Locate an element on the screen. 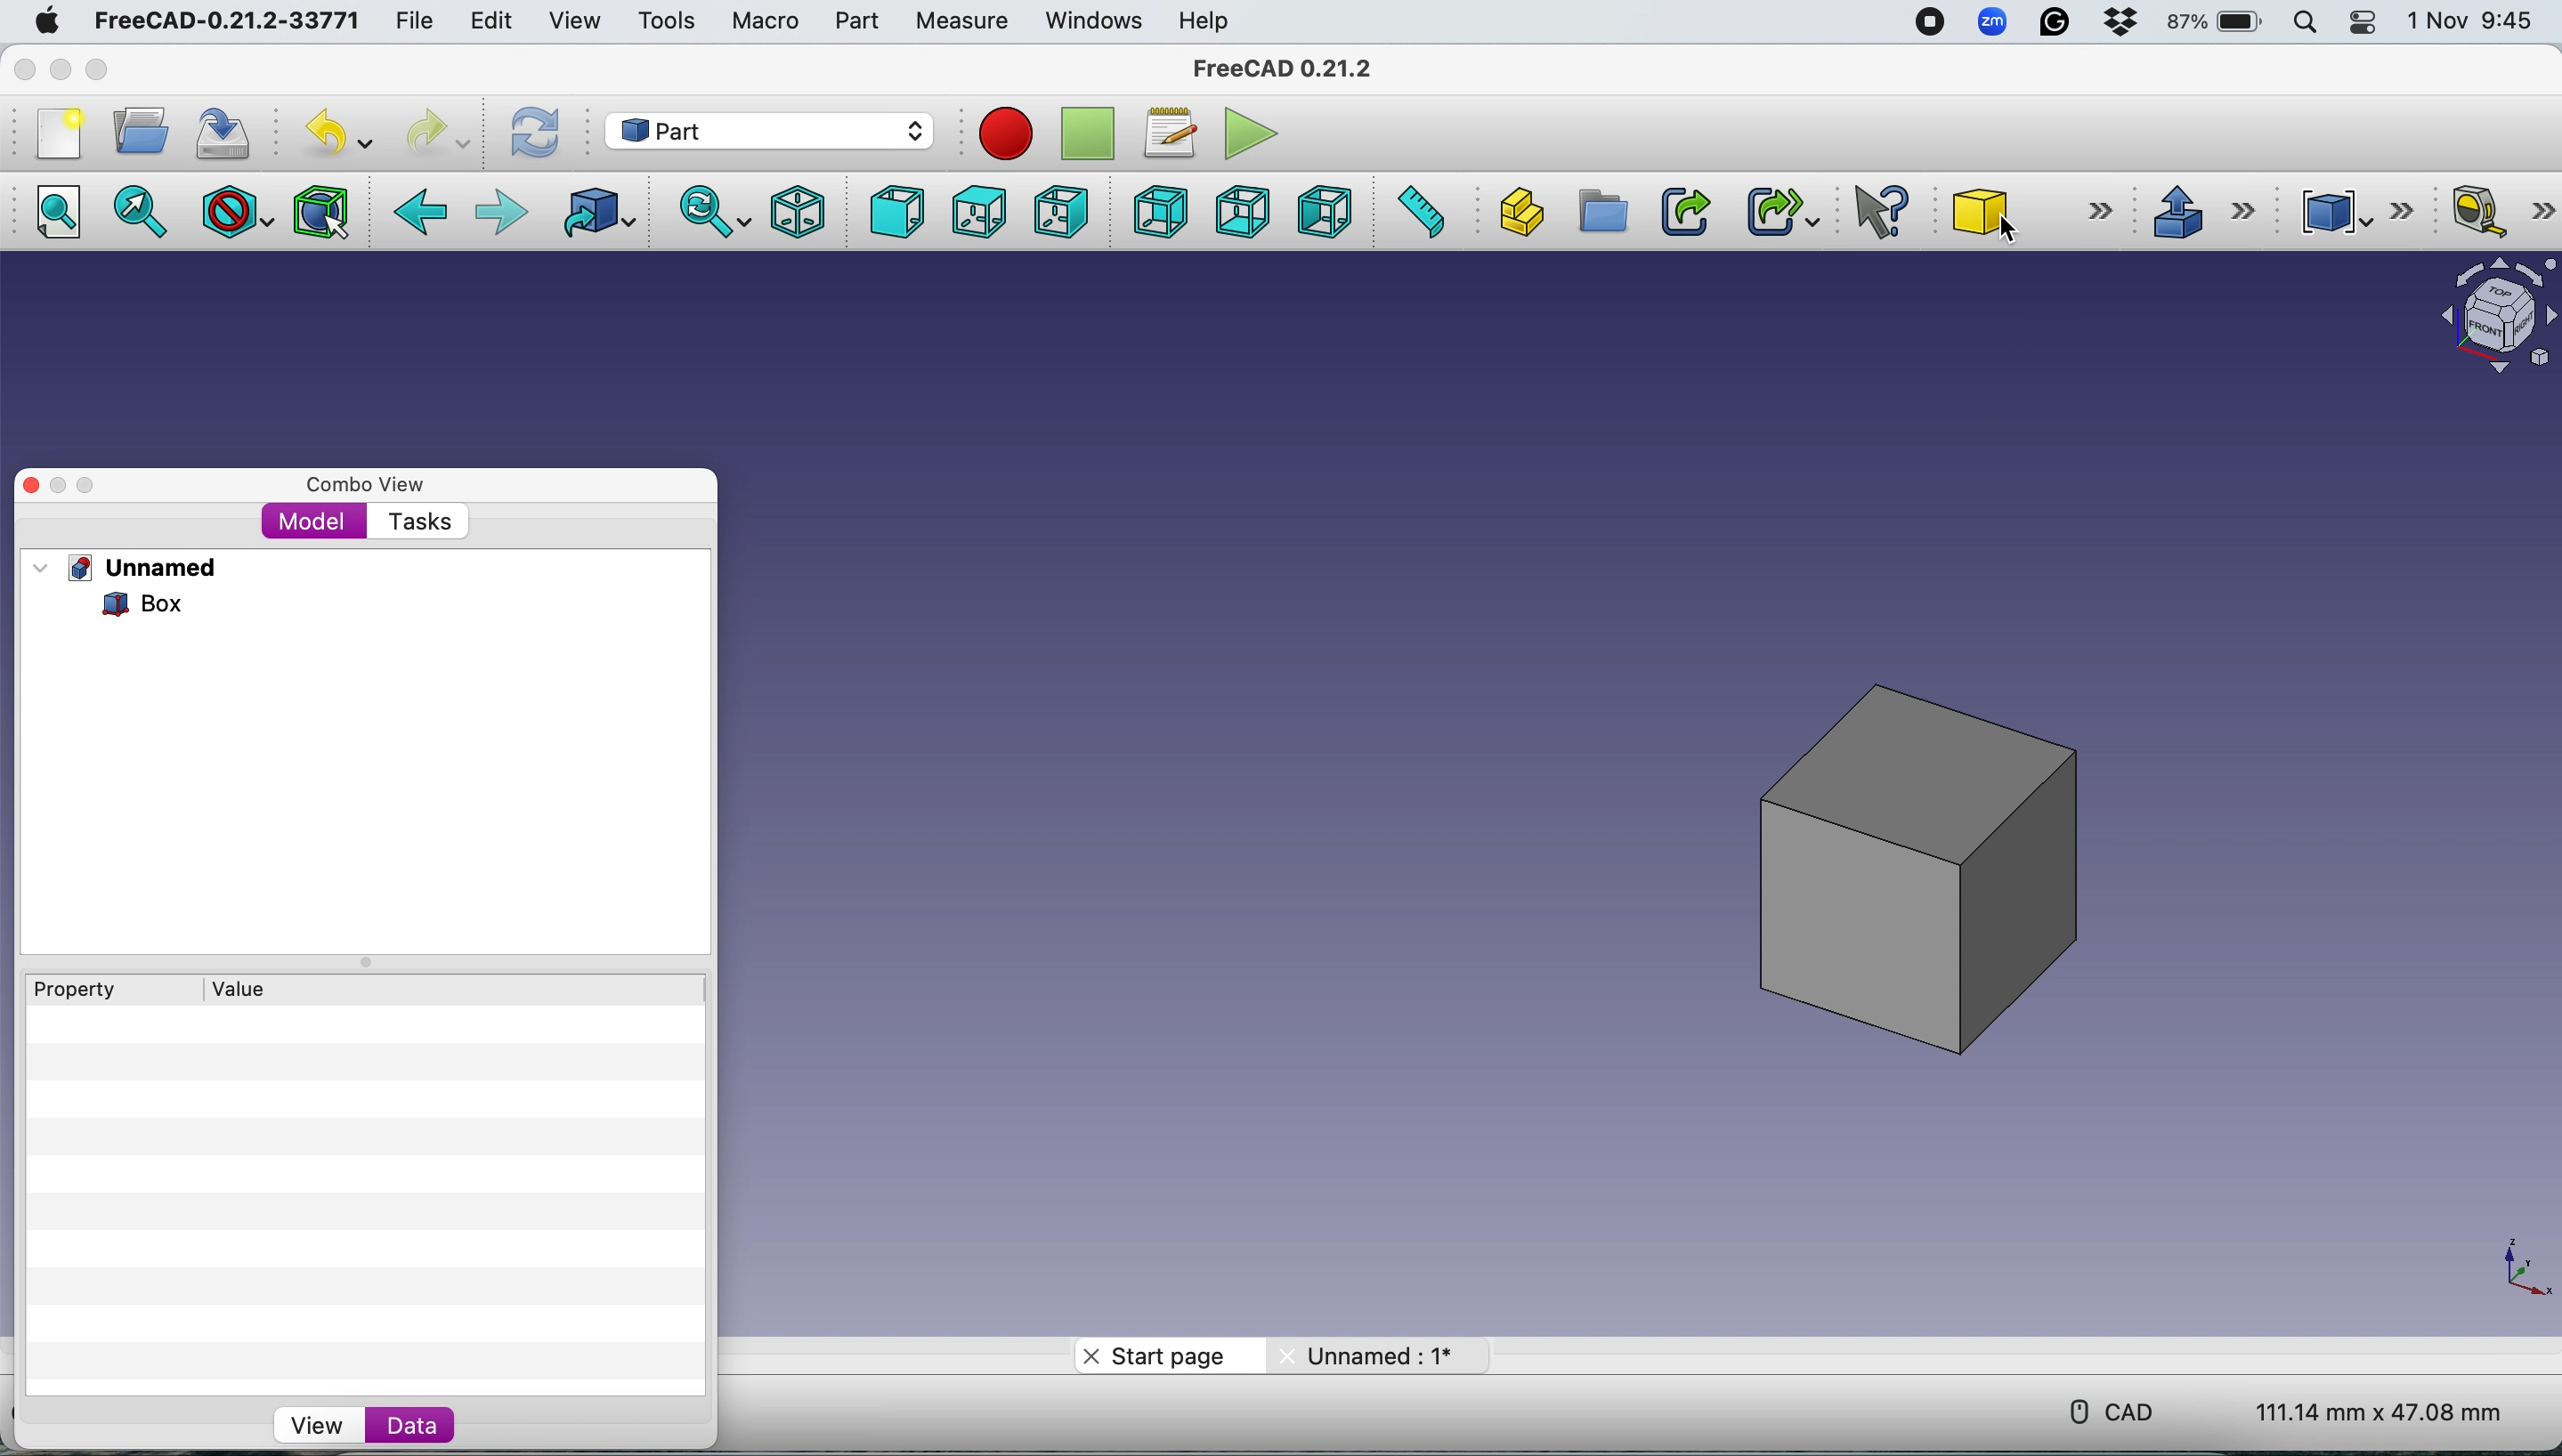  Execute macros is located at coordinates (1256, 131).